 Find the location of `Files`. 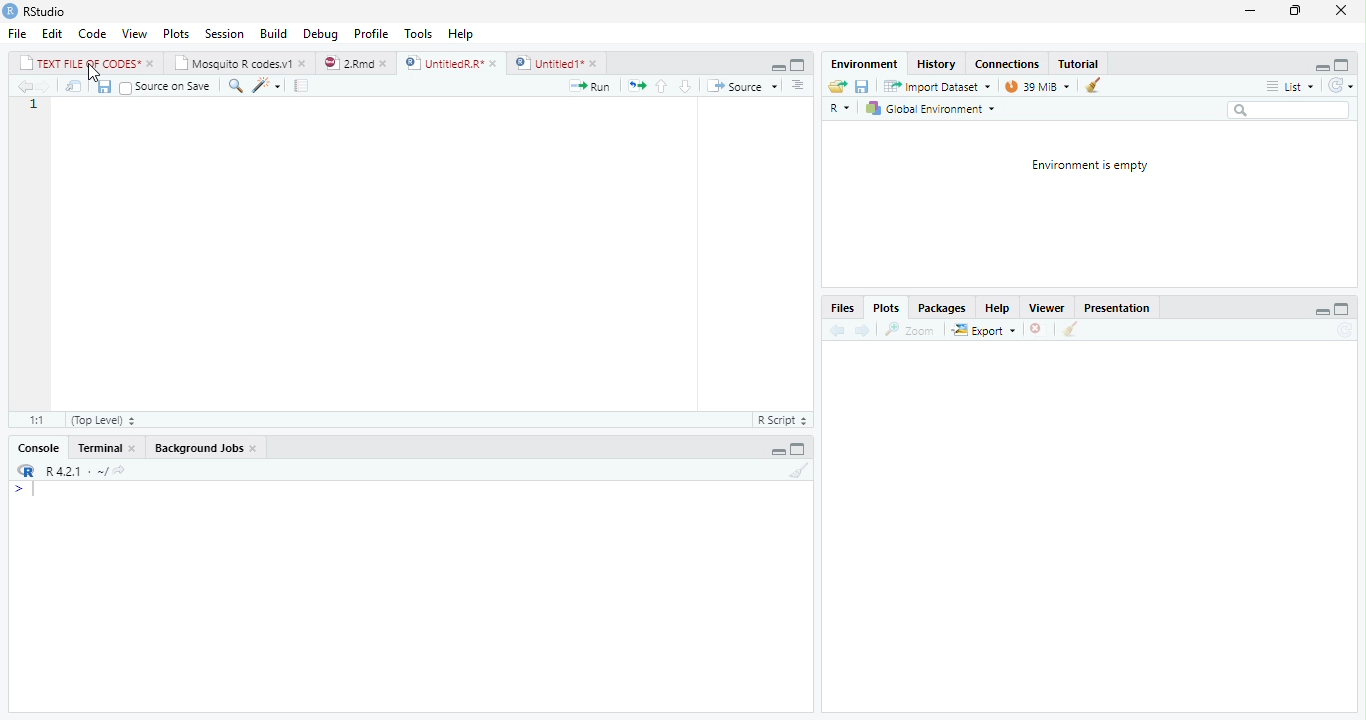

Files is located at coordinates (842, 308).